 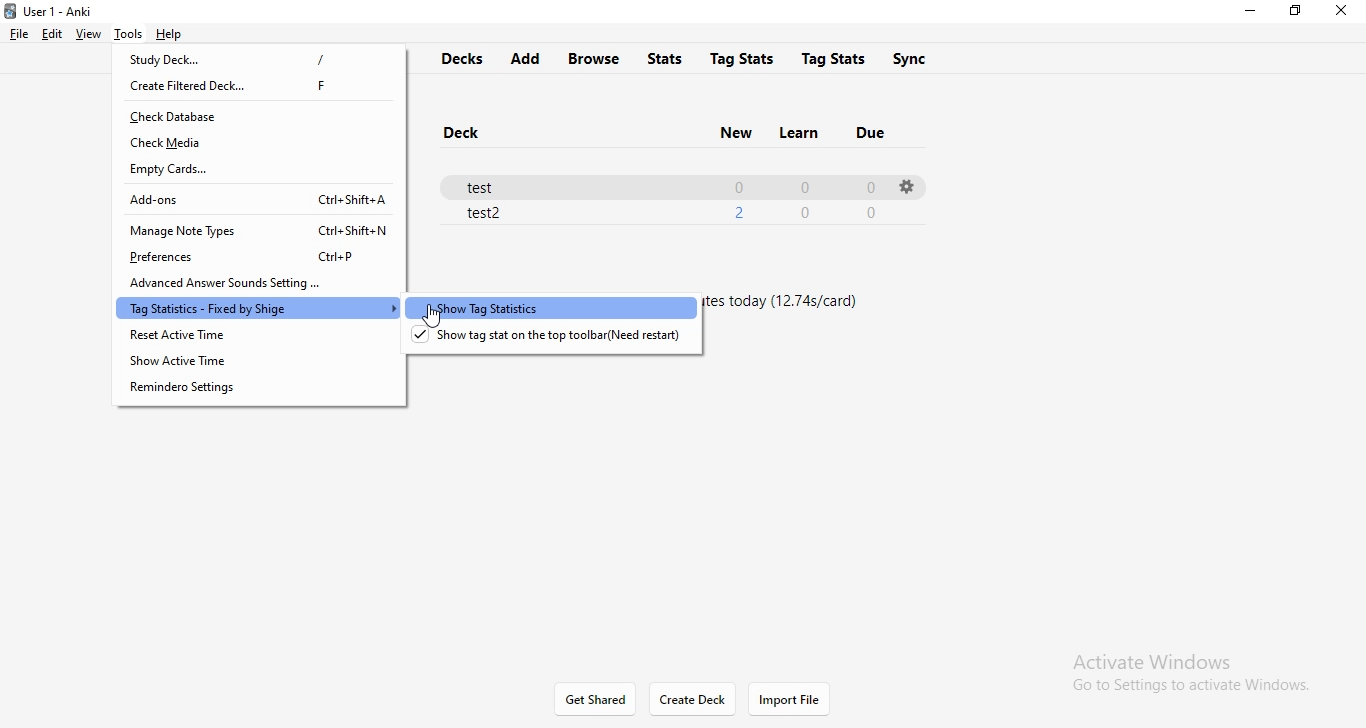 I want to click on add, so click(x=531, y=58).